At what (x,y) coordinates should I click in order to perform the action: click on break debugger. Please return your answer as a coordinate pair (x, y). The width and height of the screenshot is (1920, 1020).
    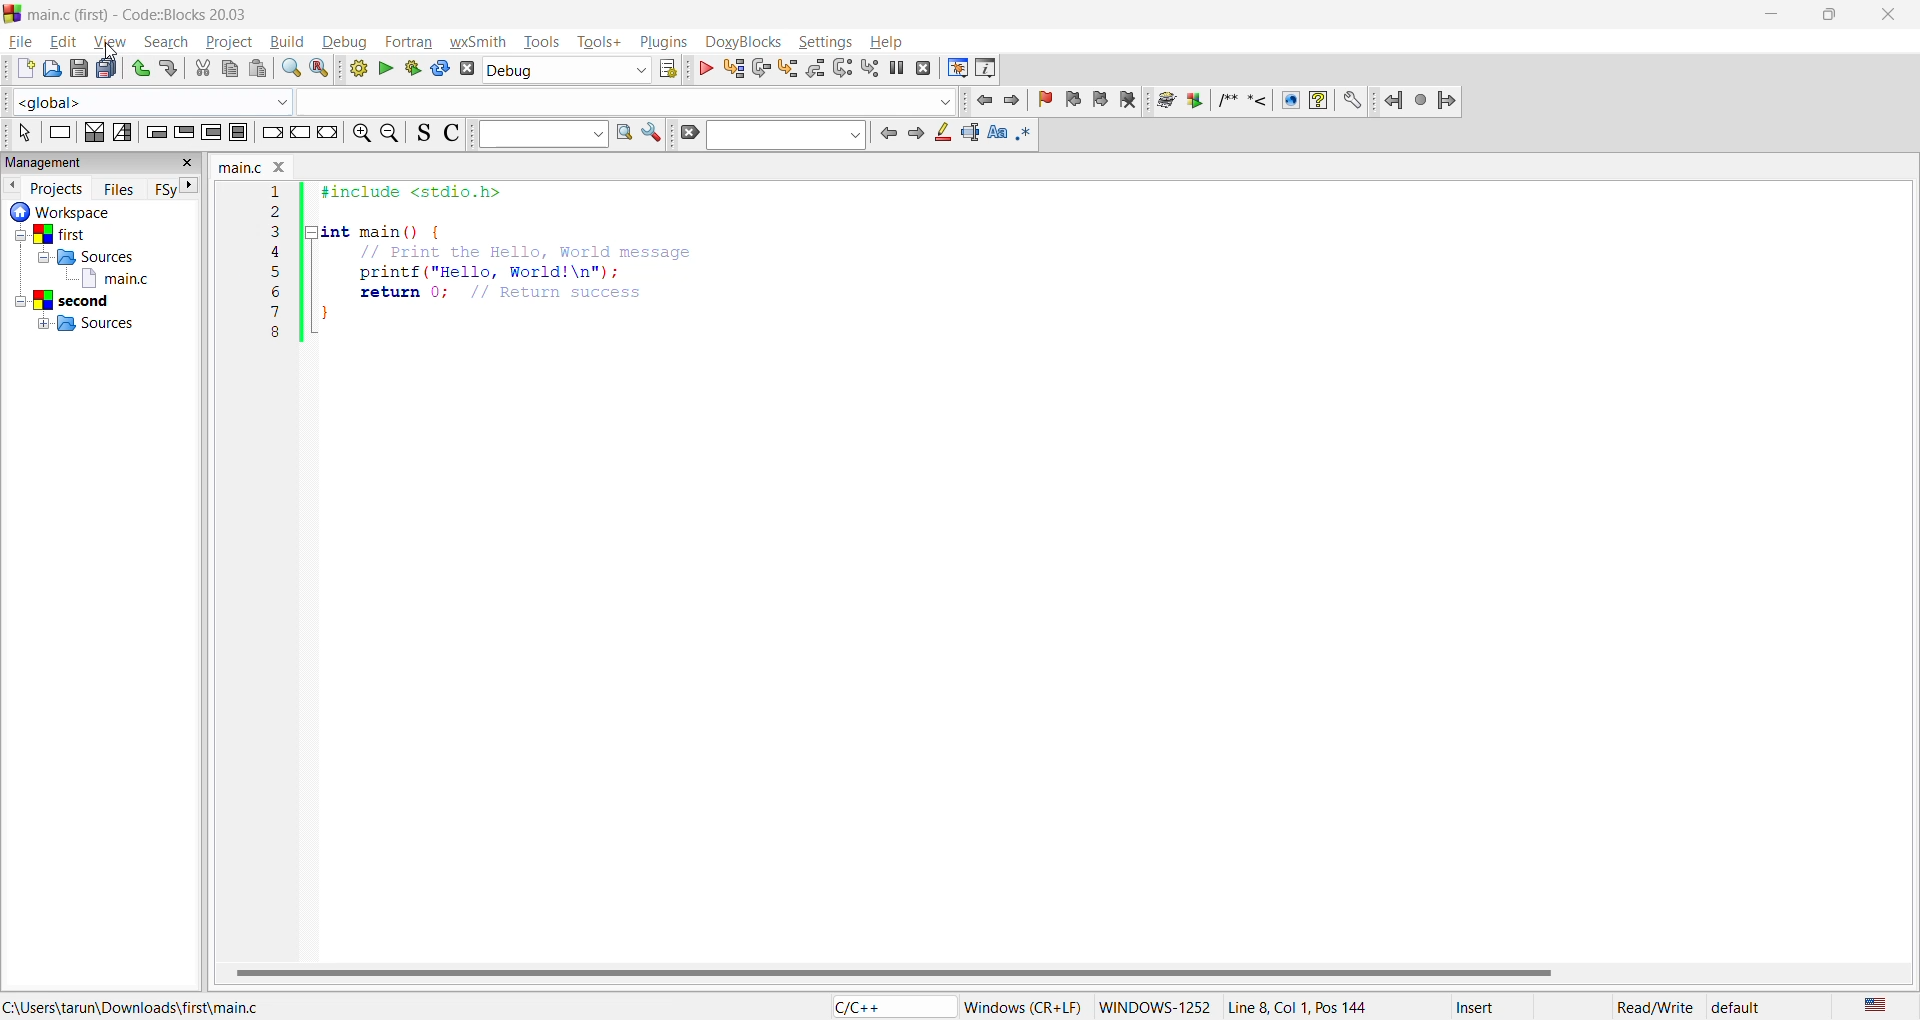
    Looking at the image, I should click on (900, 69).